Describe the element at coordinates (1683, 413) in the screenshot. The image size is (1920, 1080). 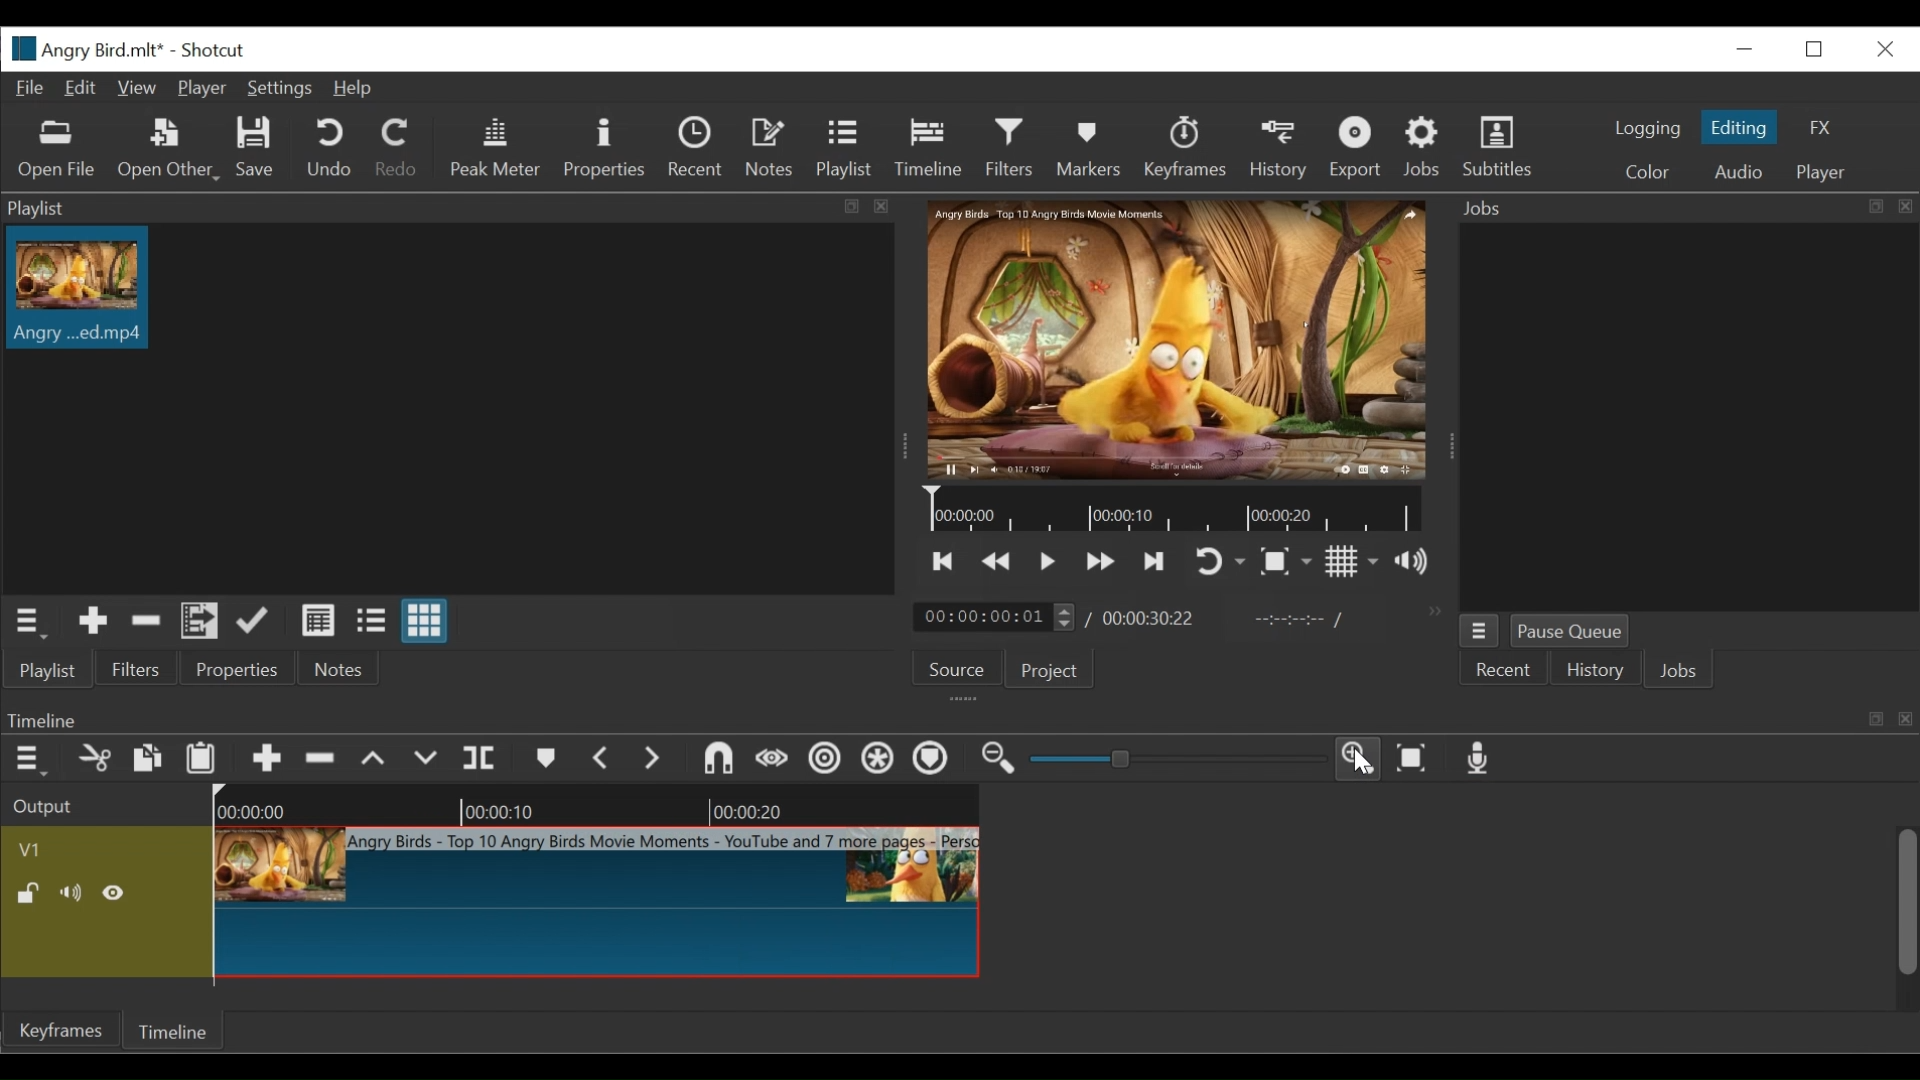
I see `Jobs Panel` at that location.